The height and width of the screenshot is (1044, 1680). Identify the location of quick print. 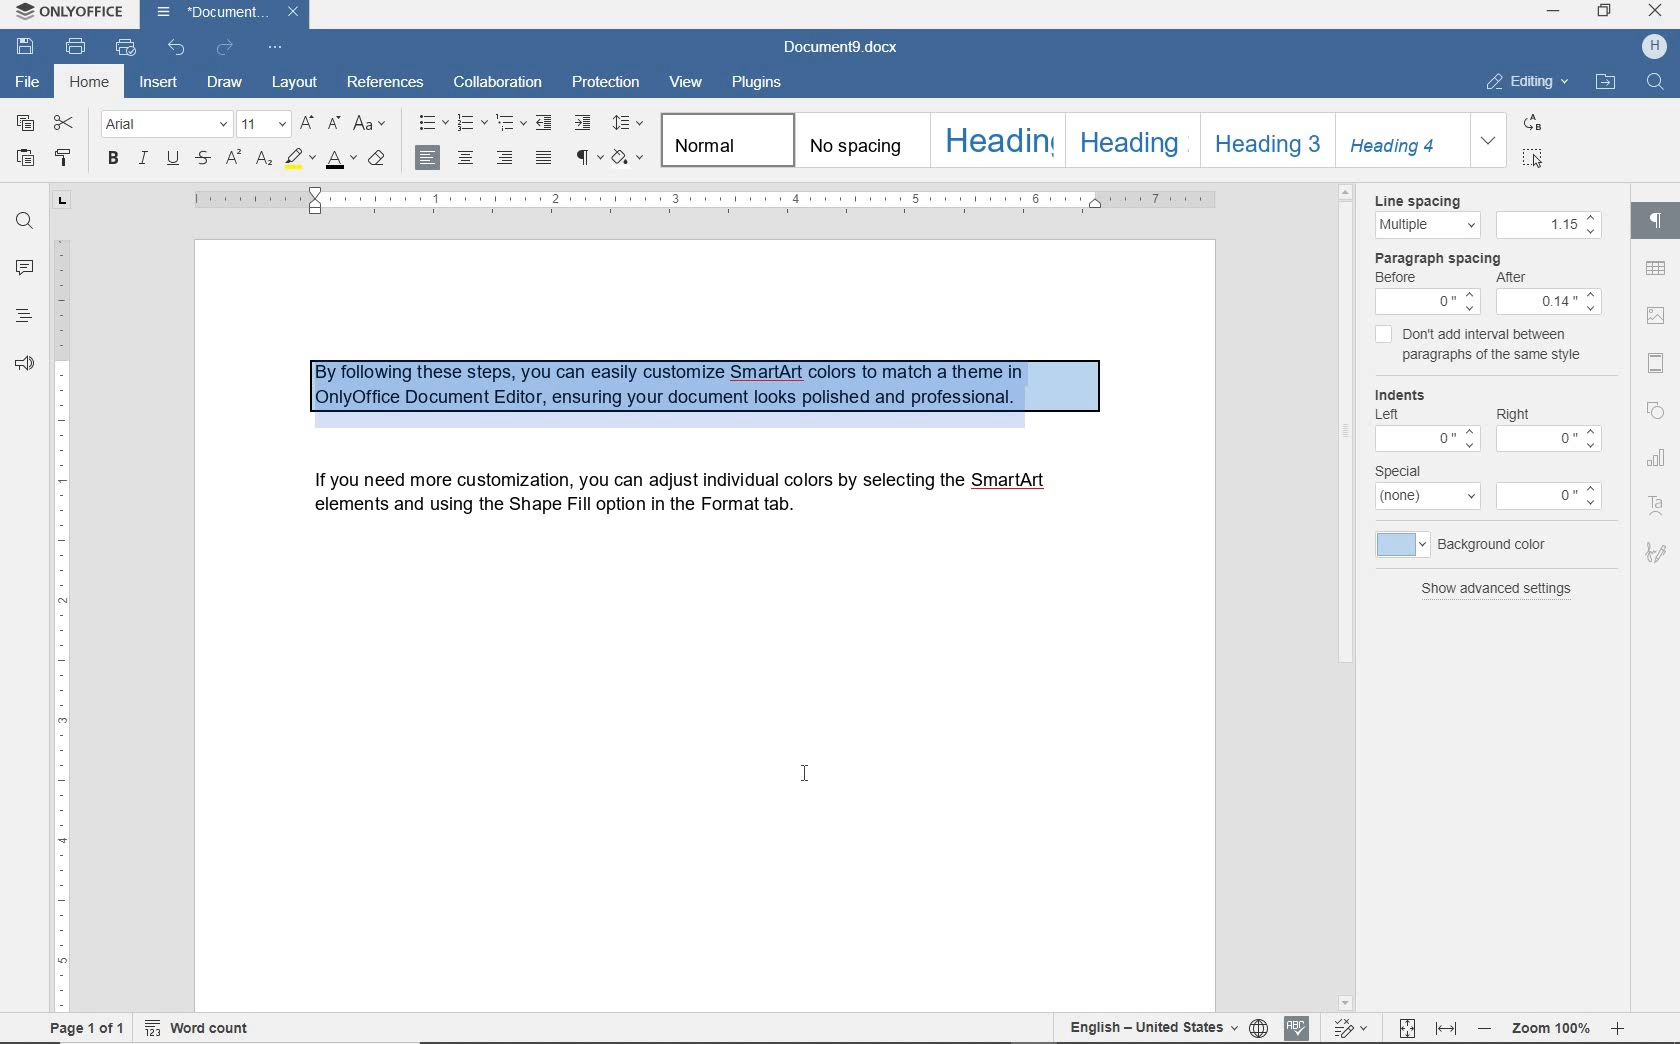
(128, 49).